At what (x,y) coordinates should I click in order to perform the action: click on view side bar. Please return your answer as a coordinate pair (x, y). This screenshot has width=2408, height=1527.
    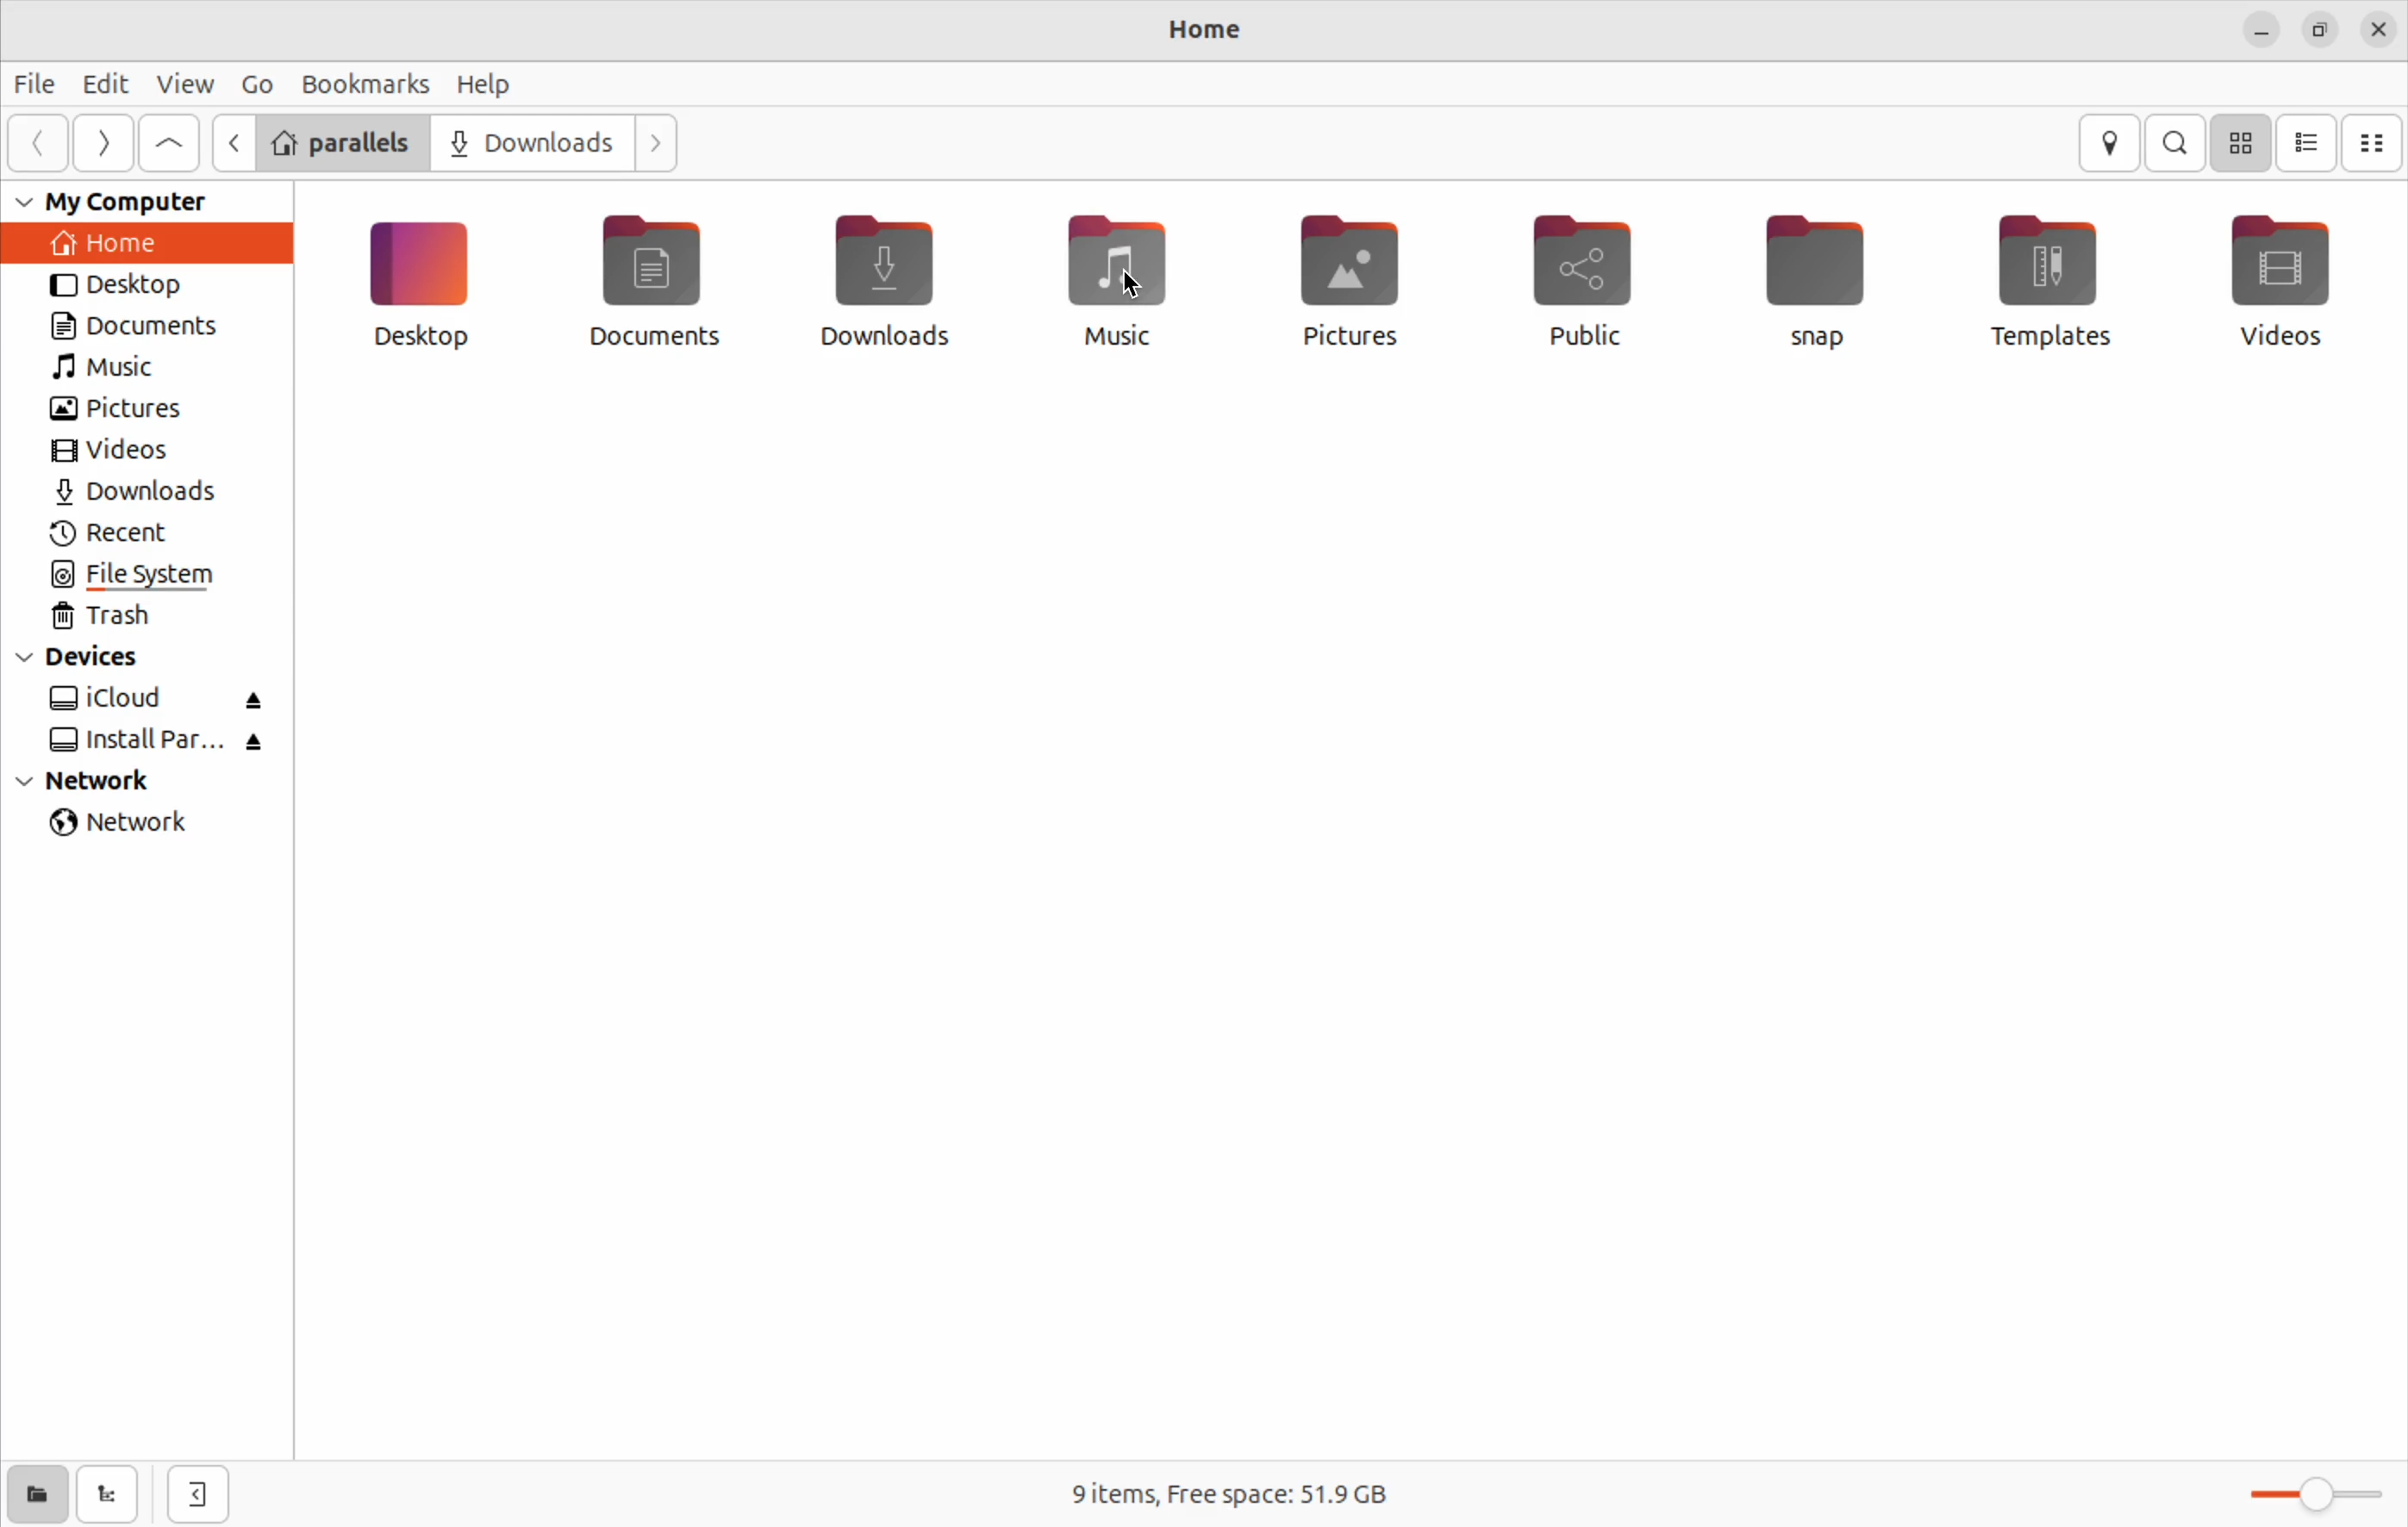
    Looking at the image, I should click on (201, 1493).